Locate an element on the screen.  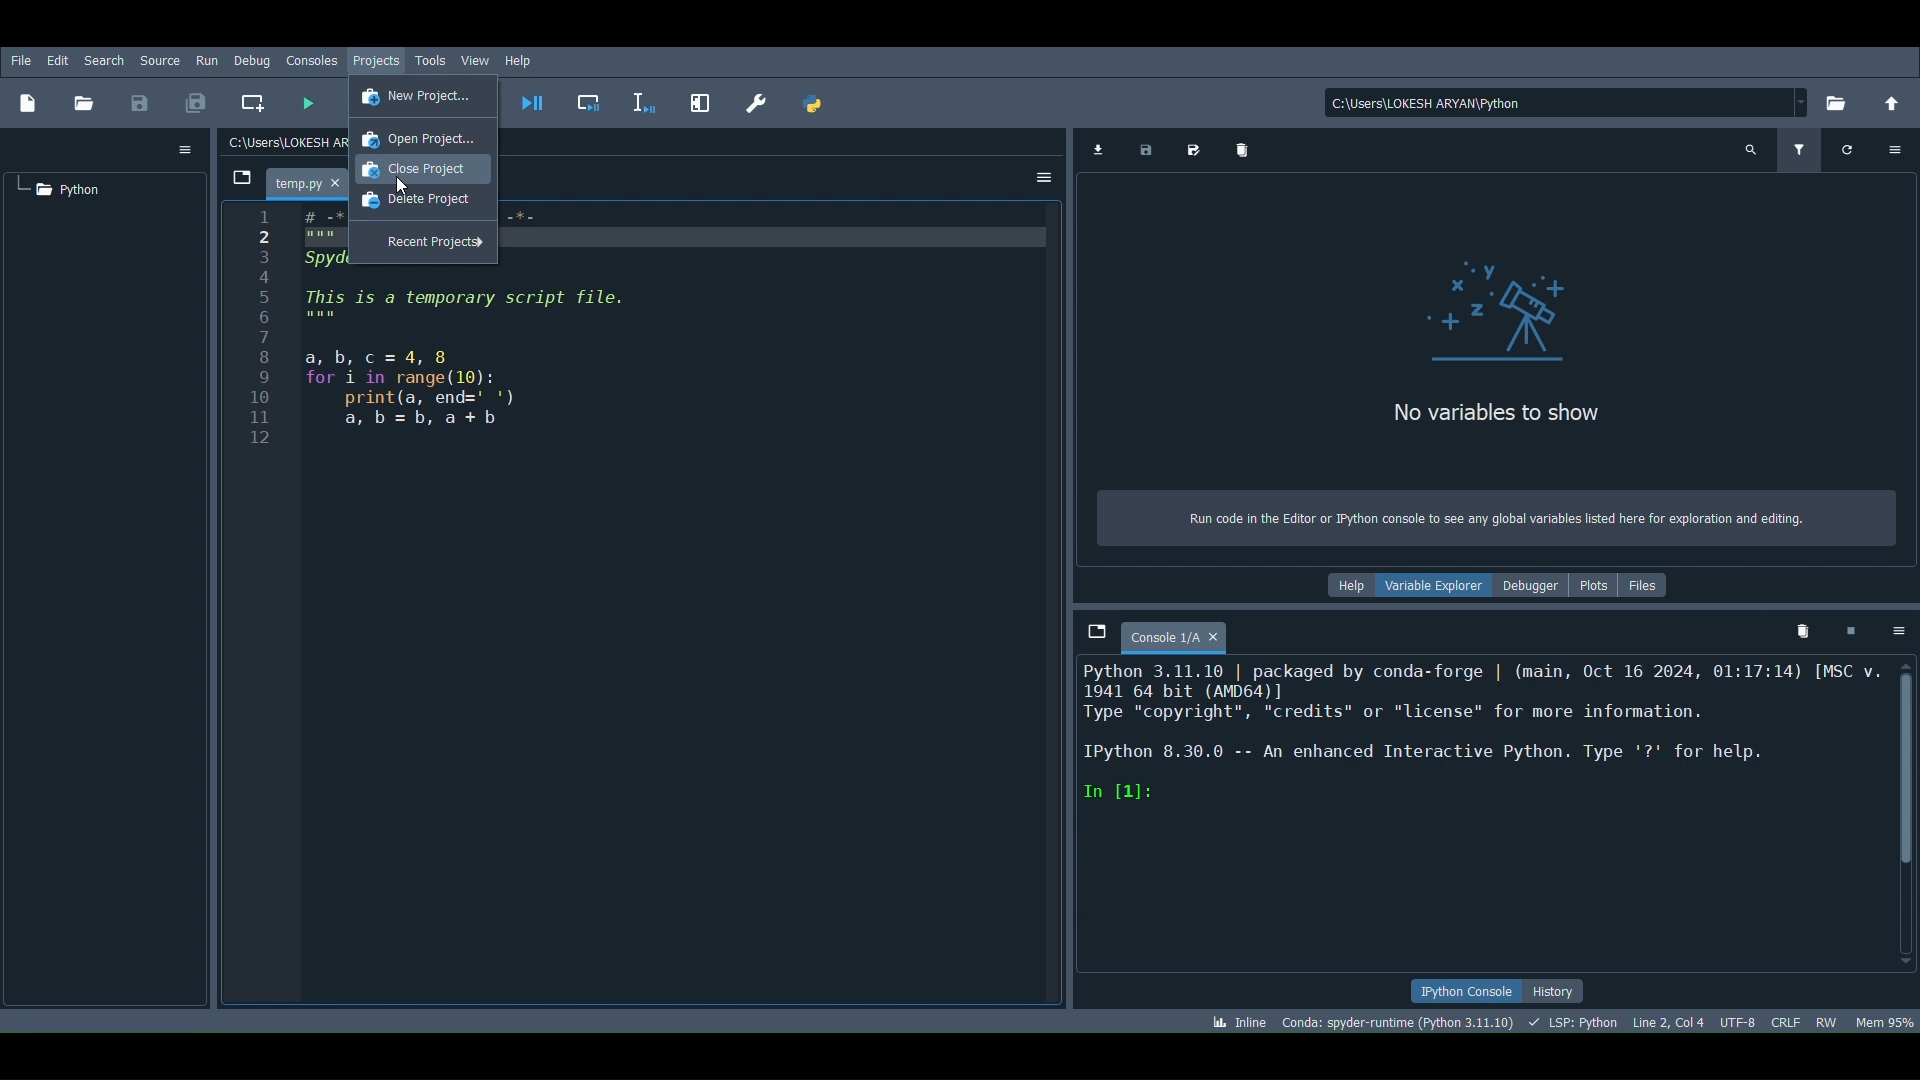
Save data as is located at coordinates (1193, 149).